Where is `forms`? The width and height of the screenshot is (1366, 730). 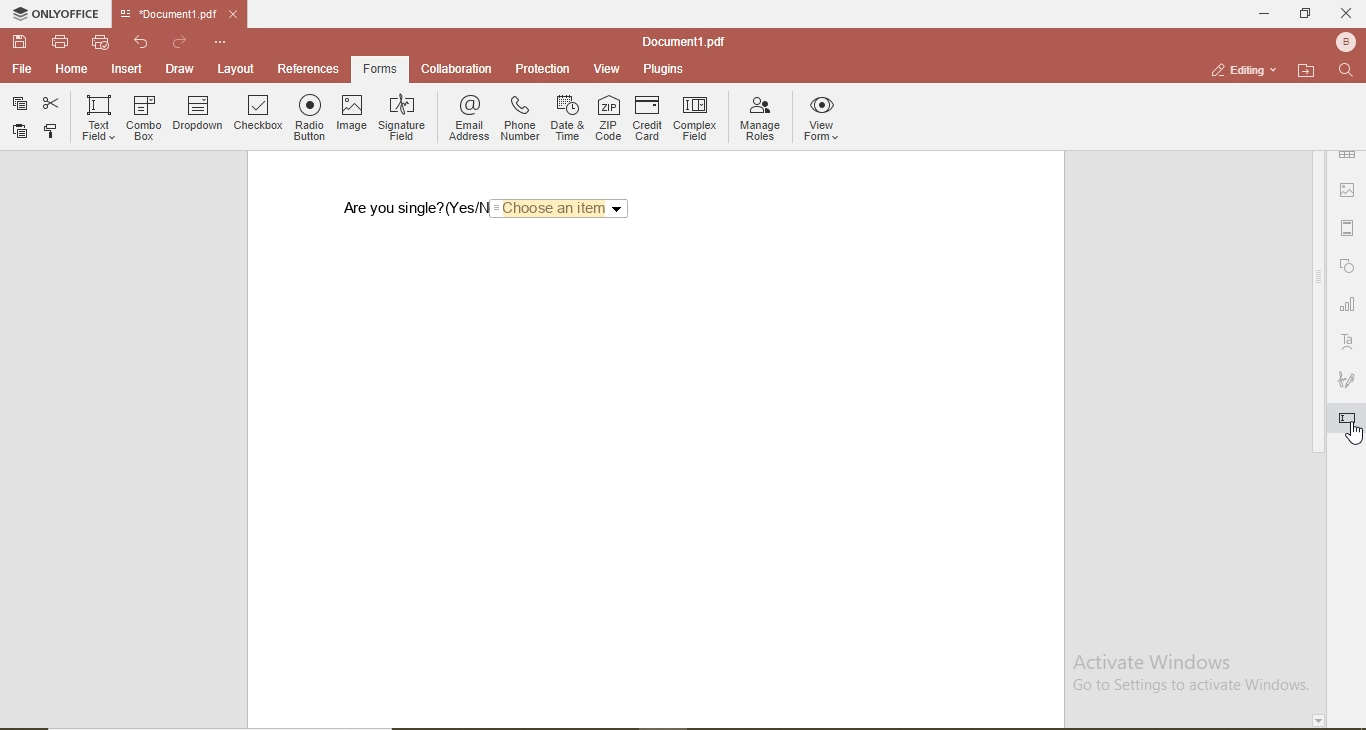 forms is located at coordinates (379, 69).